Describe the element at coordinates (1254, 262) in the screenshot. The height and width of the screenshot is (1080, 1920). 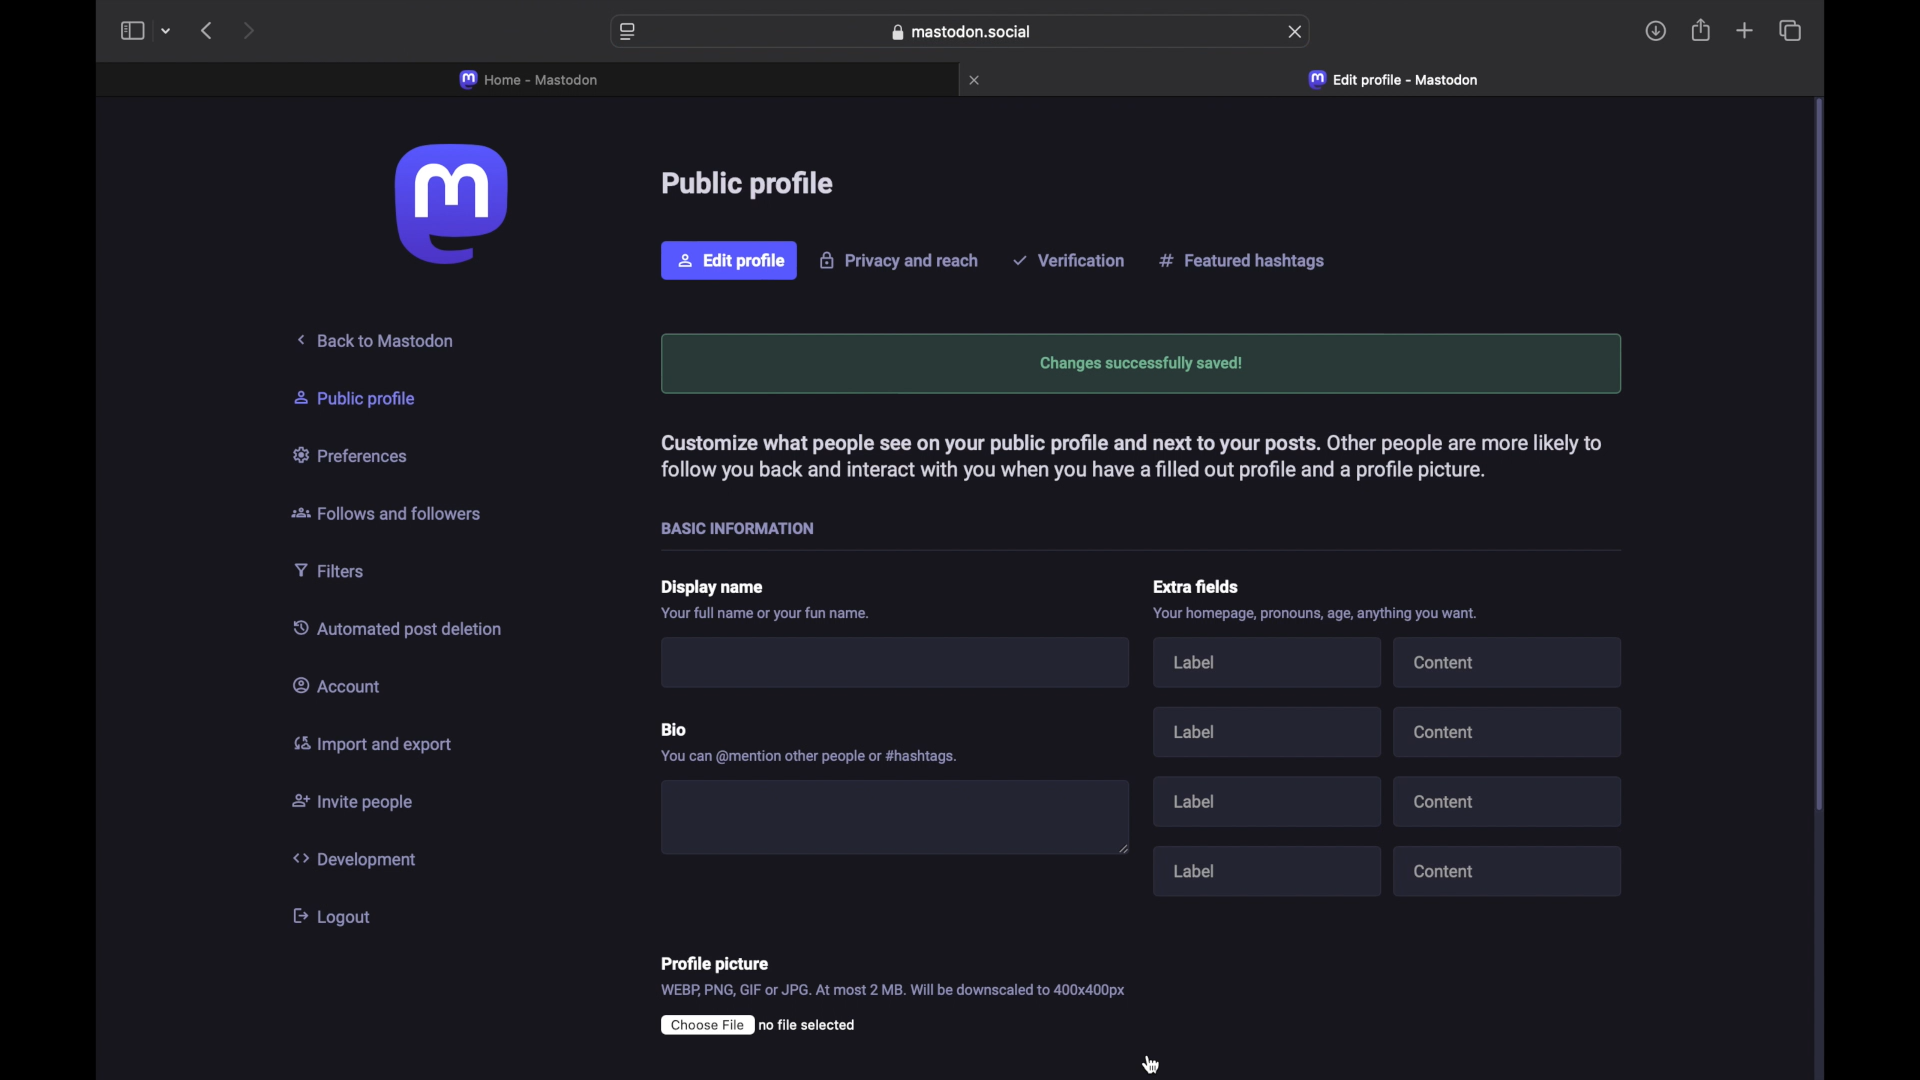
I see `Featured hashtags` at that location.